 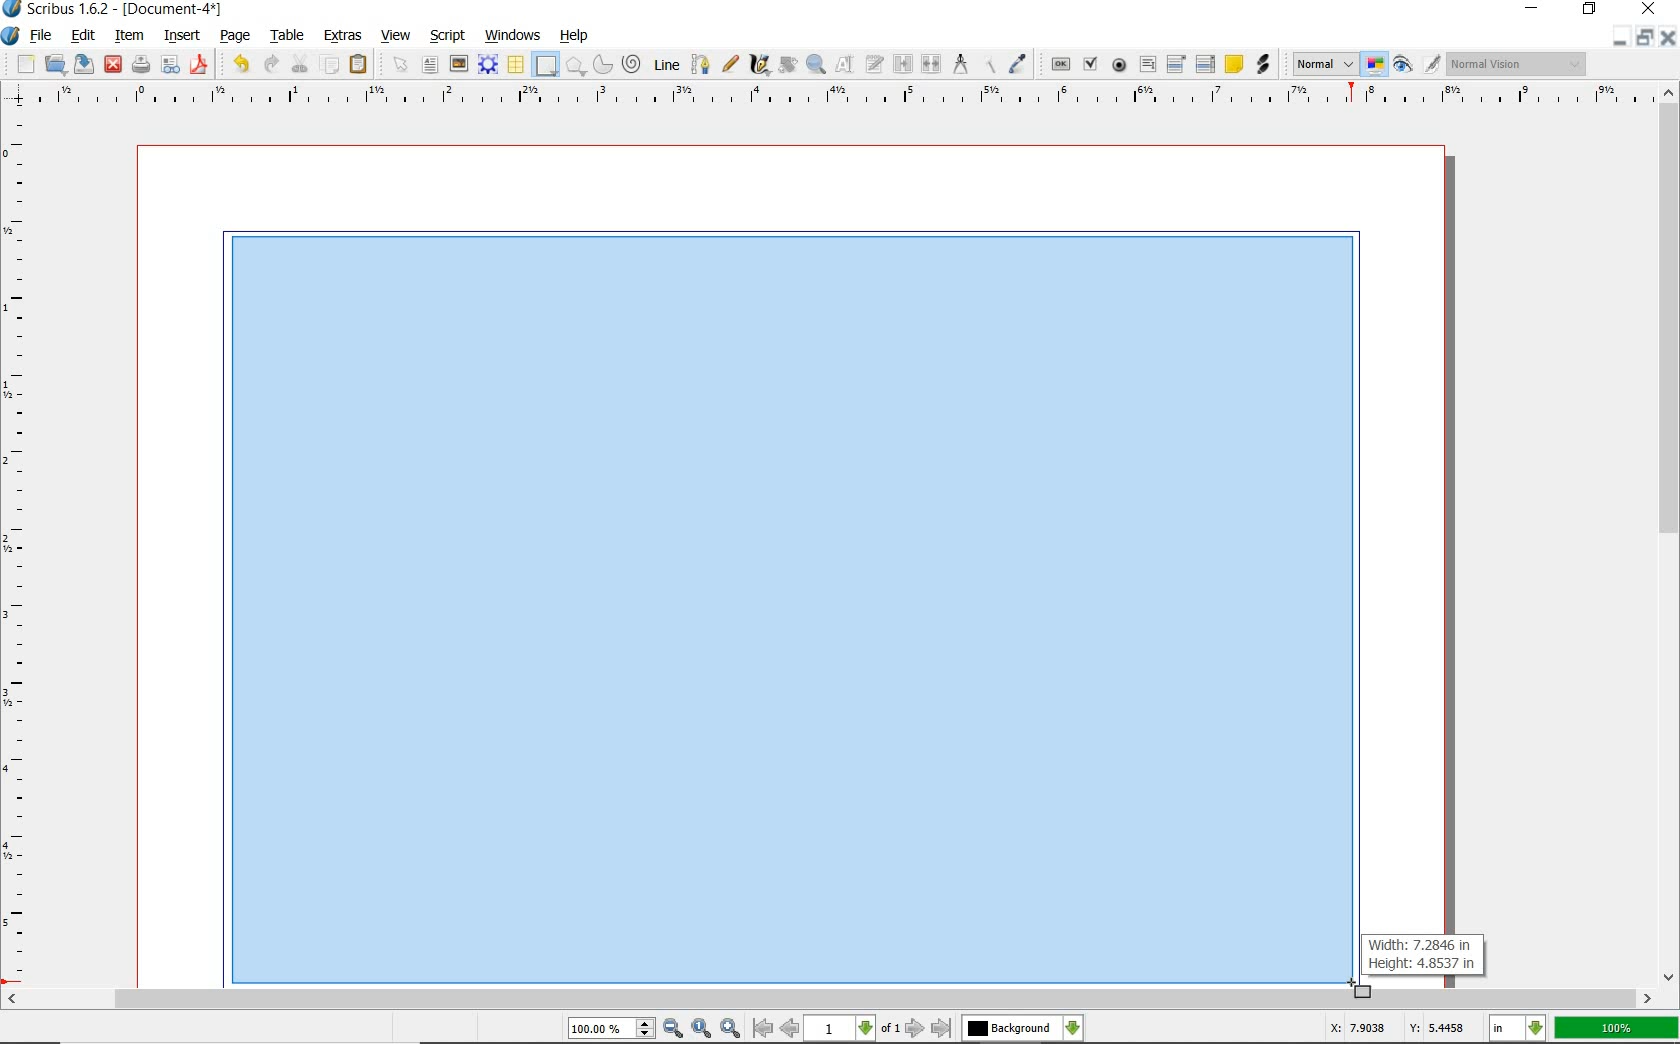 I want to click on new, so click(x=19, y=64).